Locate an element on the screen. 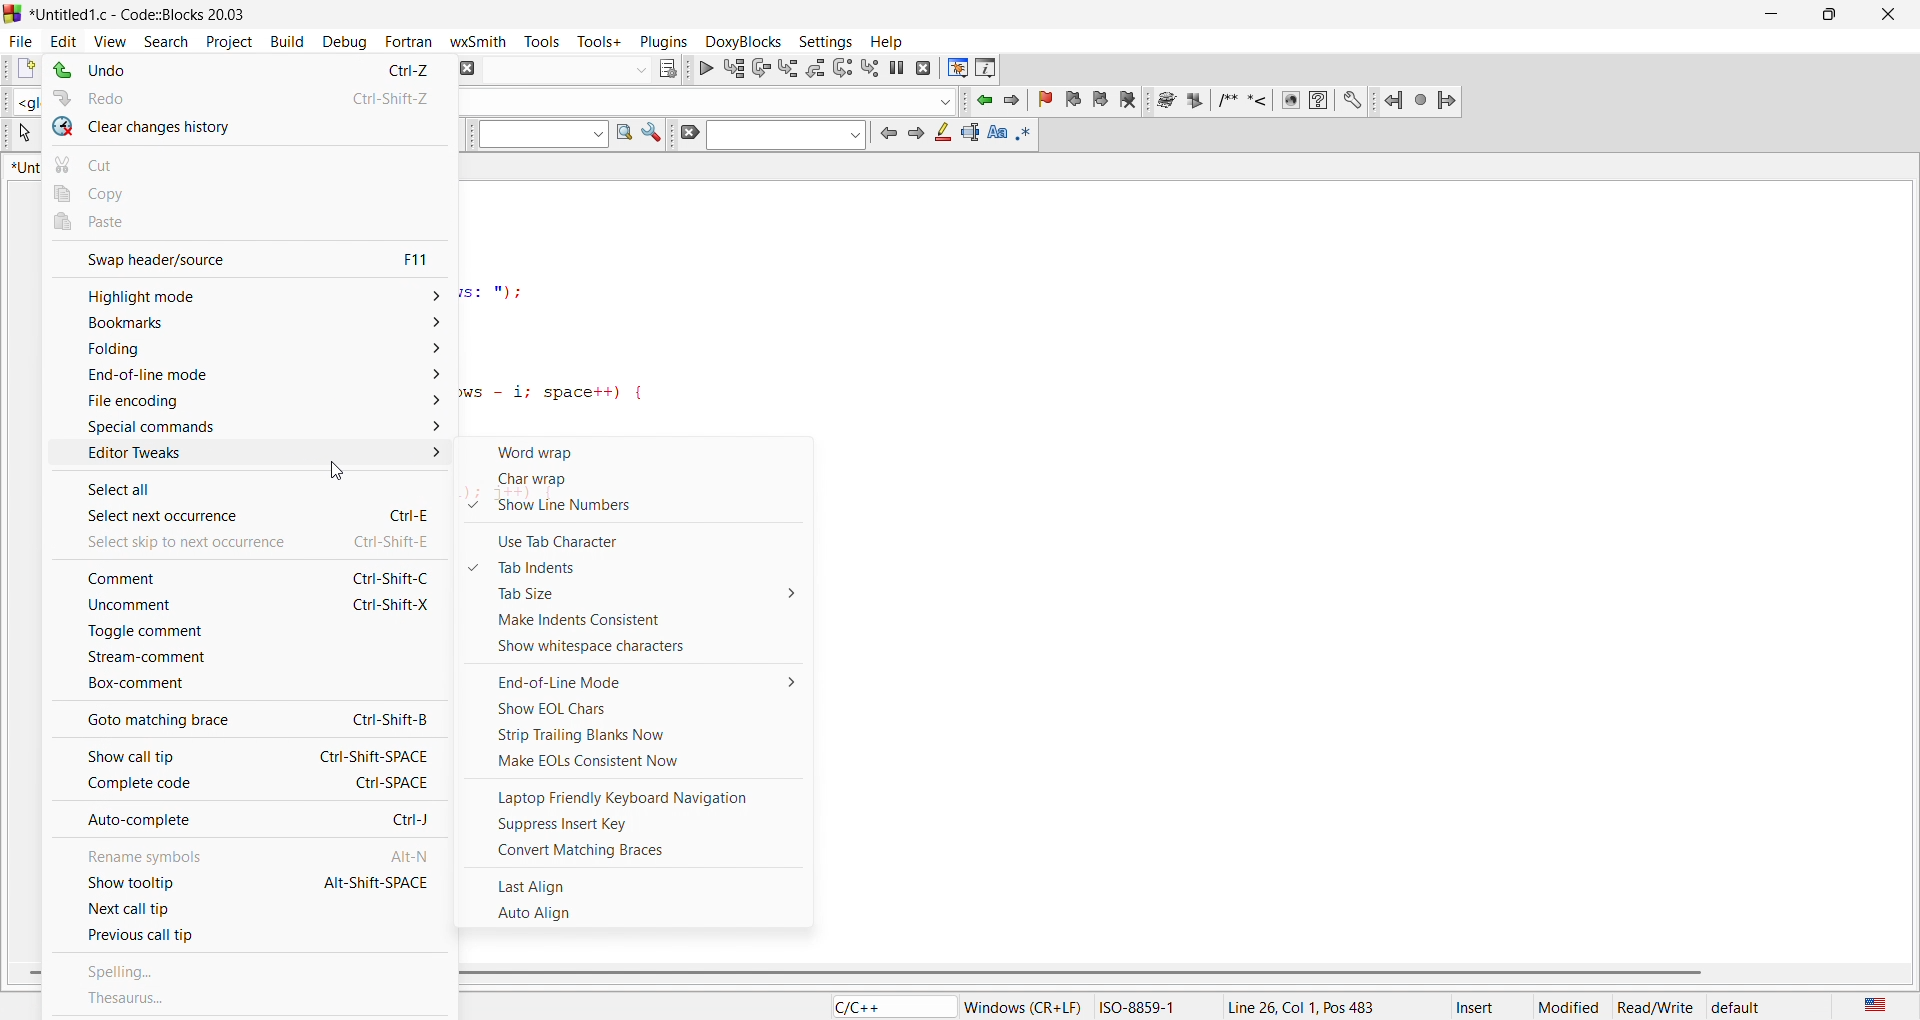  spelling is located at coordinates (252, 965).